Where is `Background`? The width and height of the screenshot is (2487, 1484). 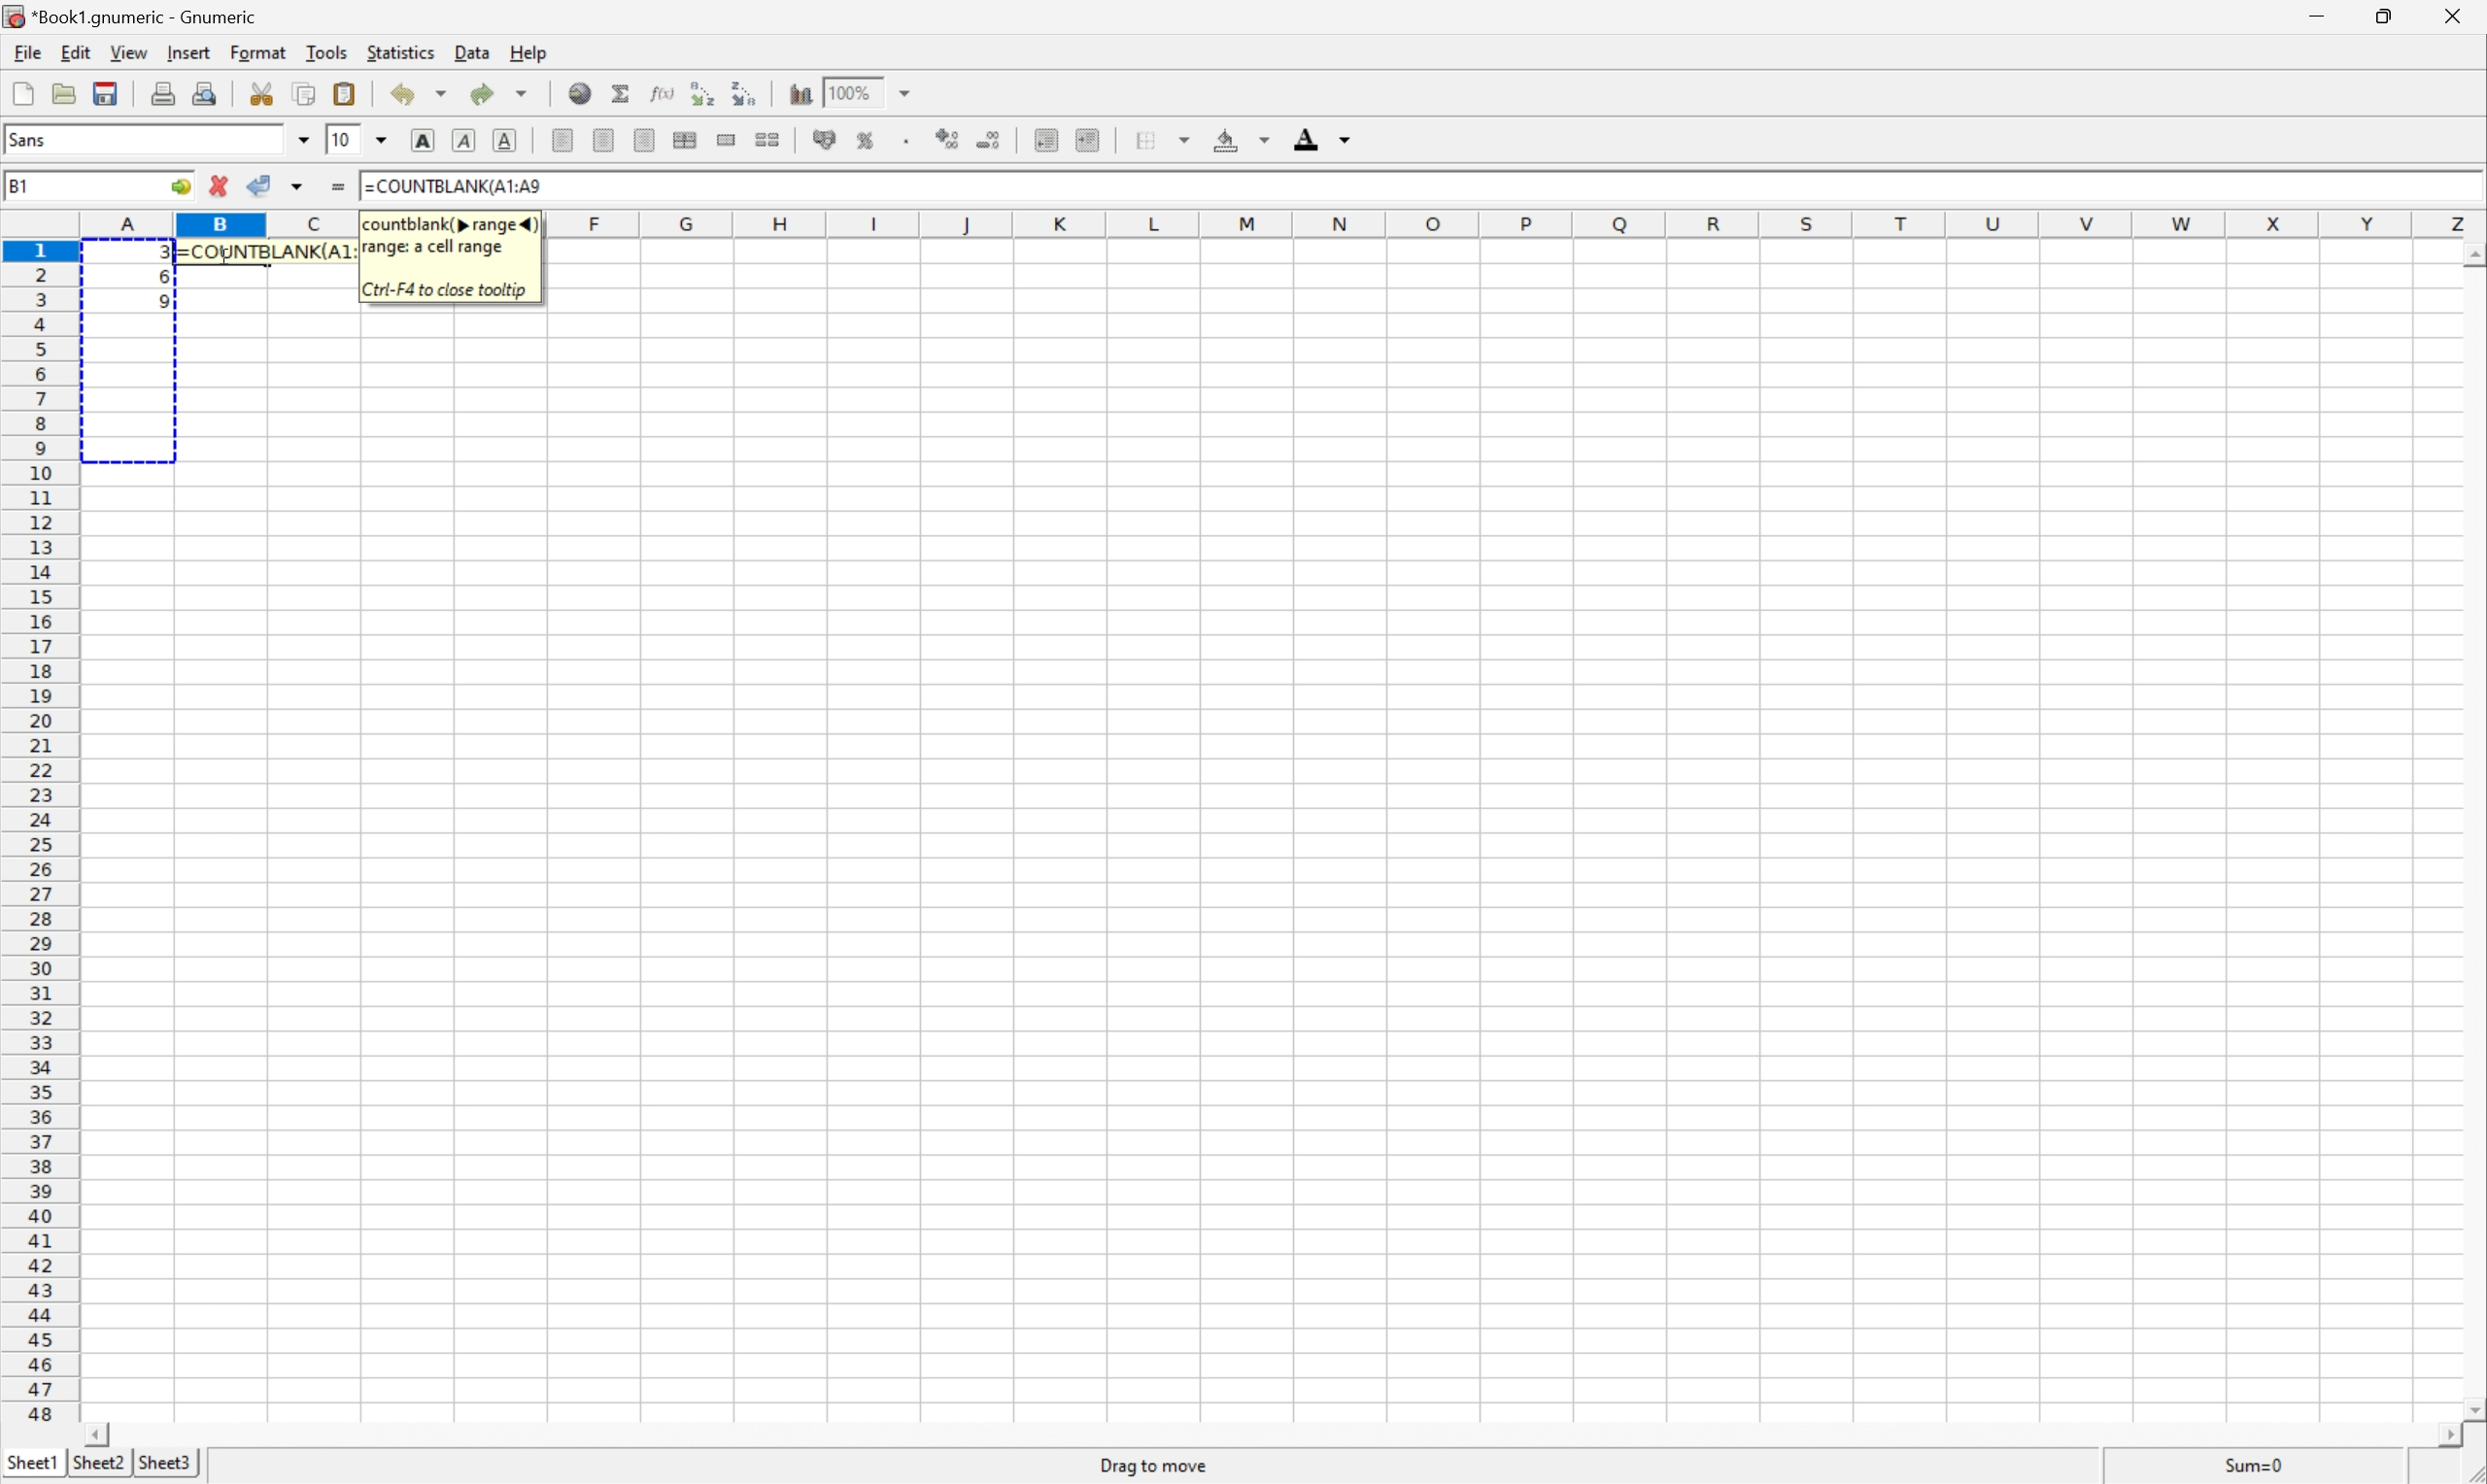 Background is located at coordinates (1239, 139).